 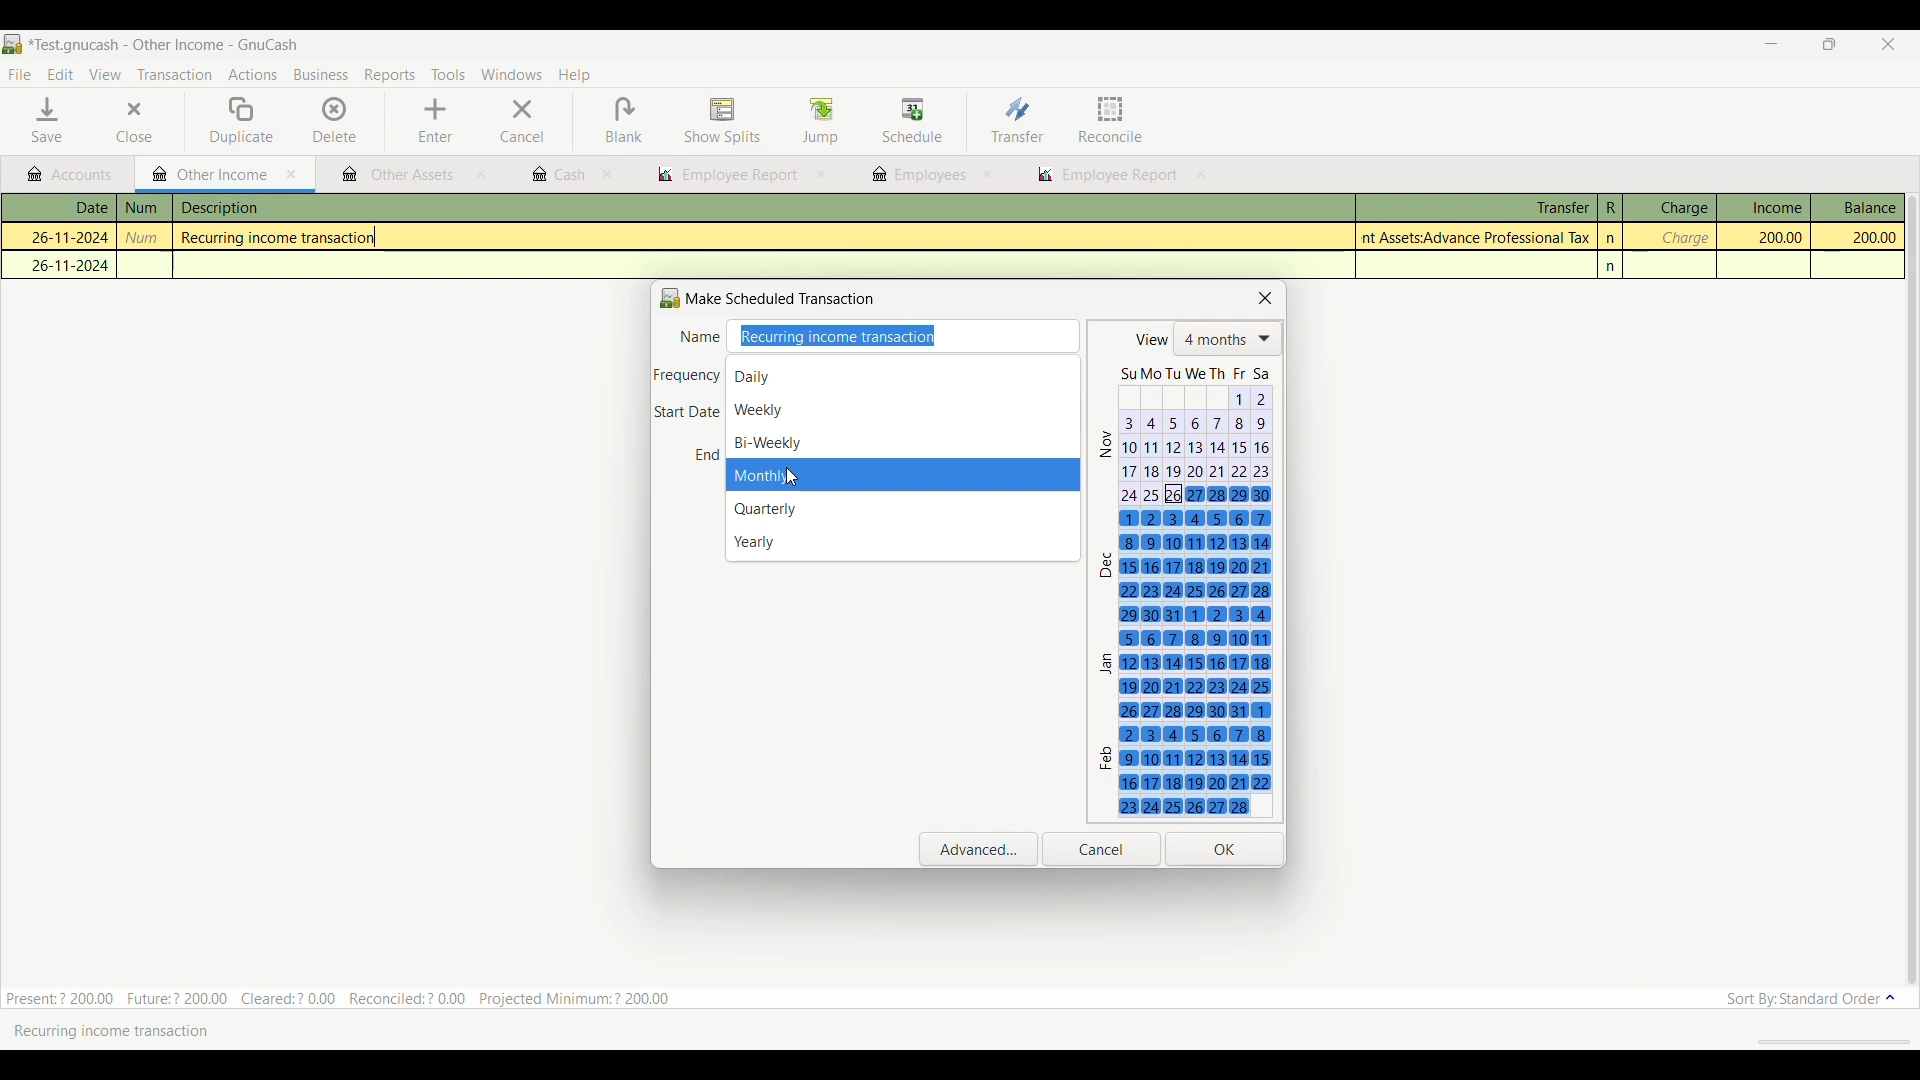 What do you see at coordinates (1186, 591) in the screenshot?
I see `Next 4 months calendar, starting with the current date` at bounding box center [1186, 591].